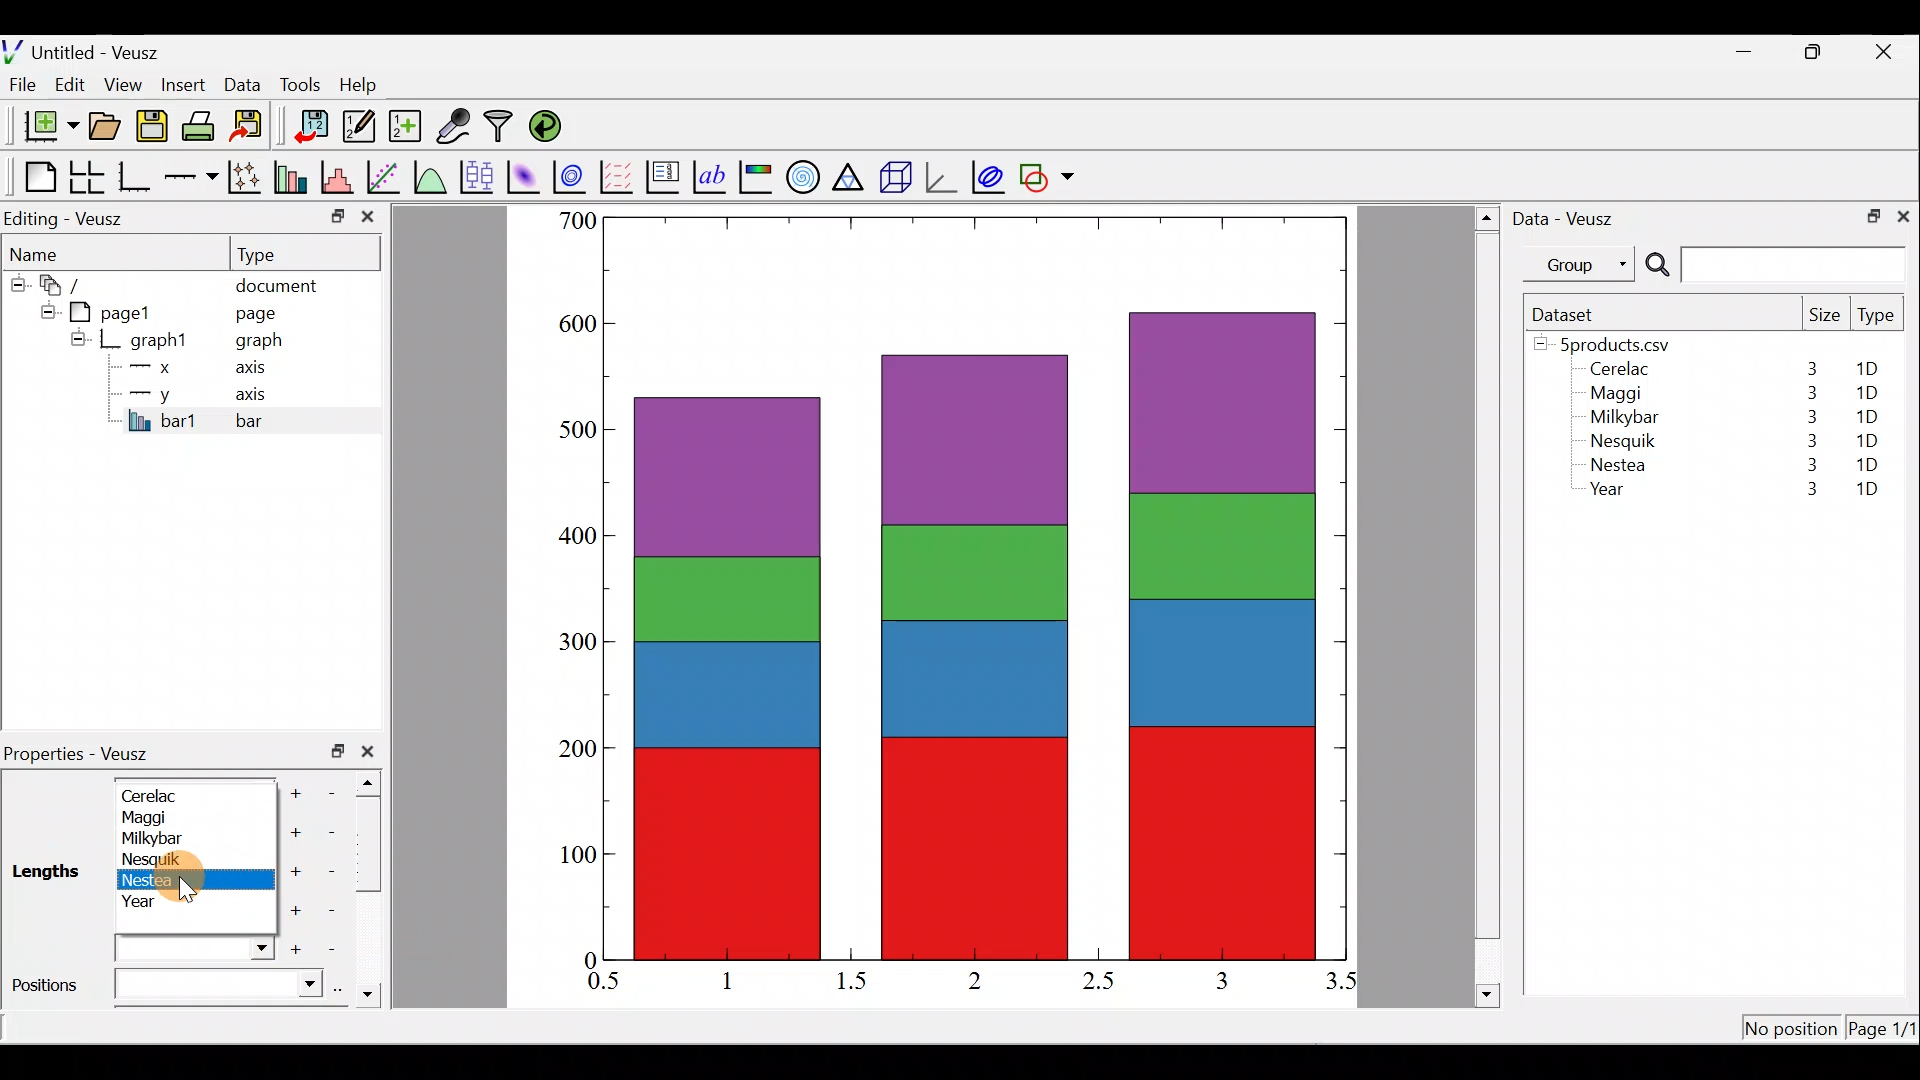 The image size is (1920, 1080). Describe the element at coordinates (1568, 216) in the screenshot. I see `Data - Veusz` at that location.